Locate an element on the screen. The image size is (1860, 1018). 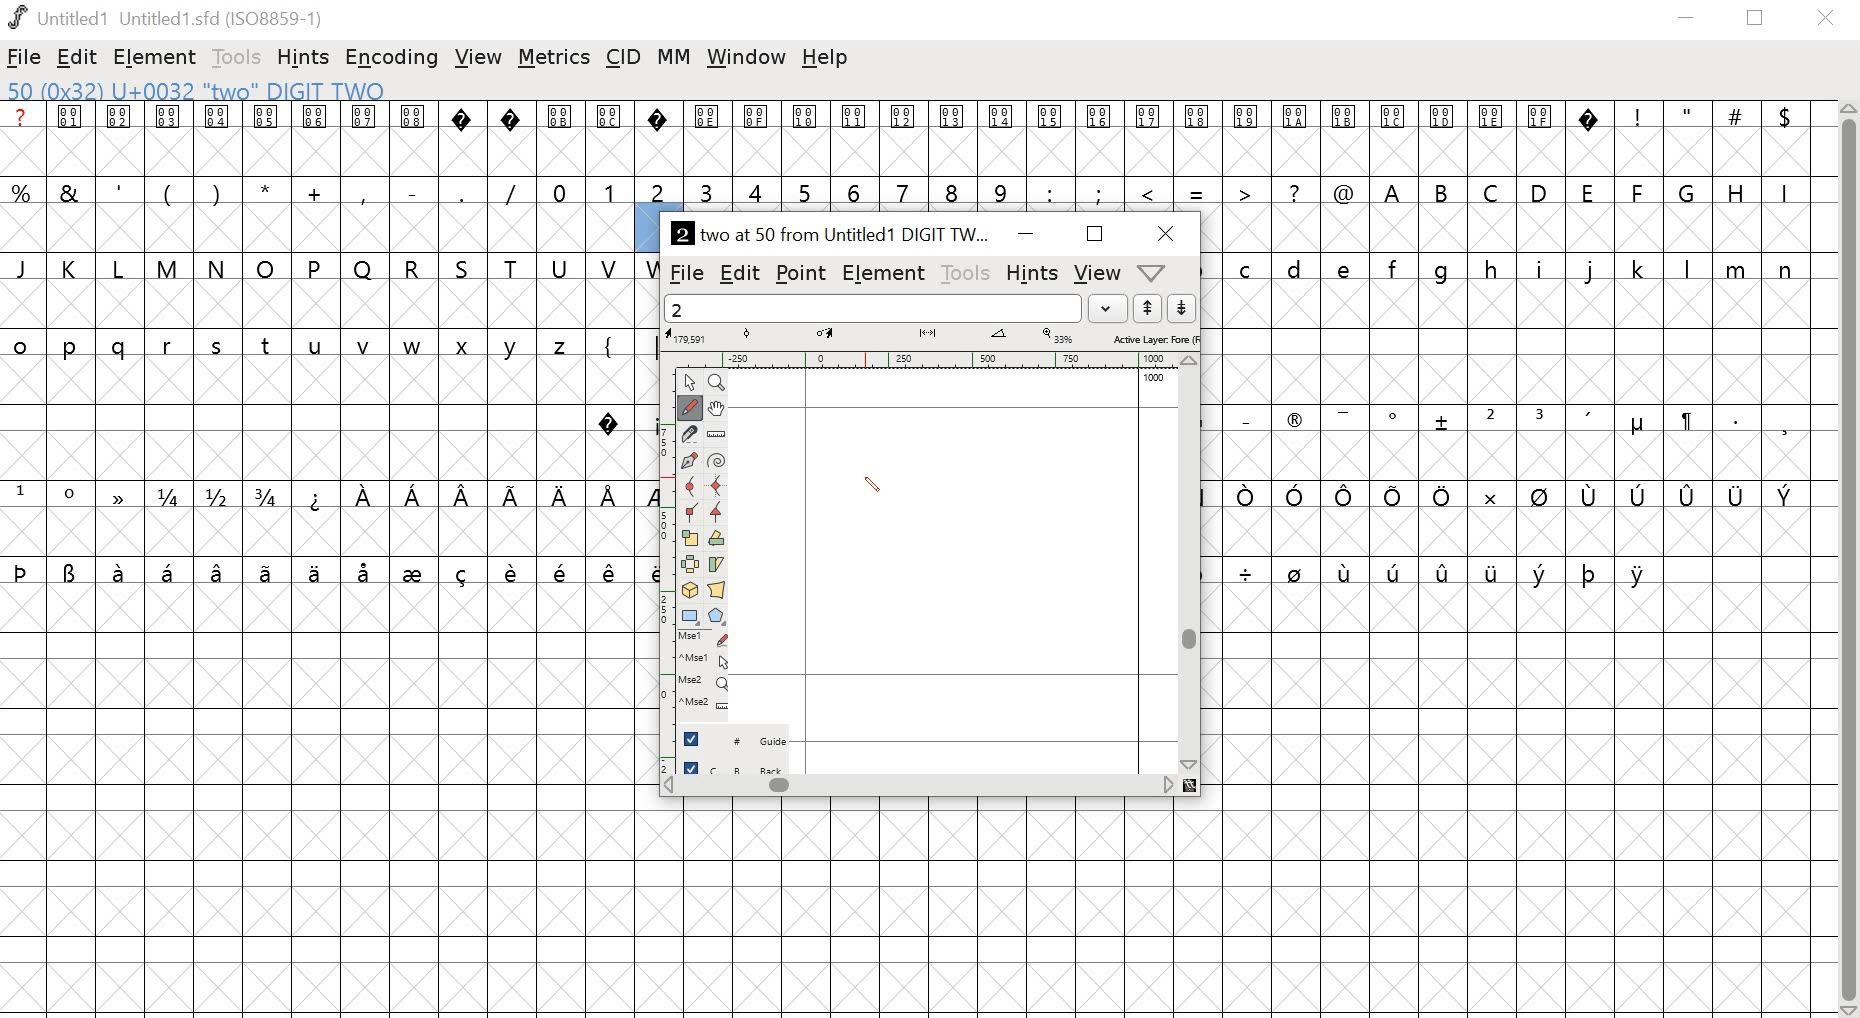
view is located at coordinates (1096, 273).